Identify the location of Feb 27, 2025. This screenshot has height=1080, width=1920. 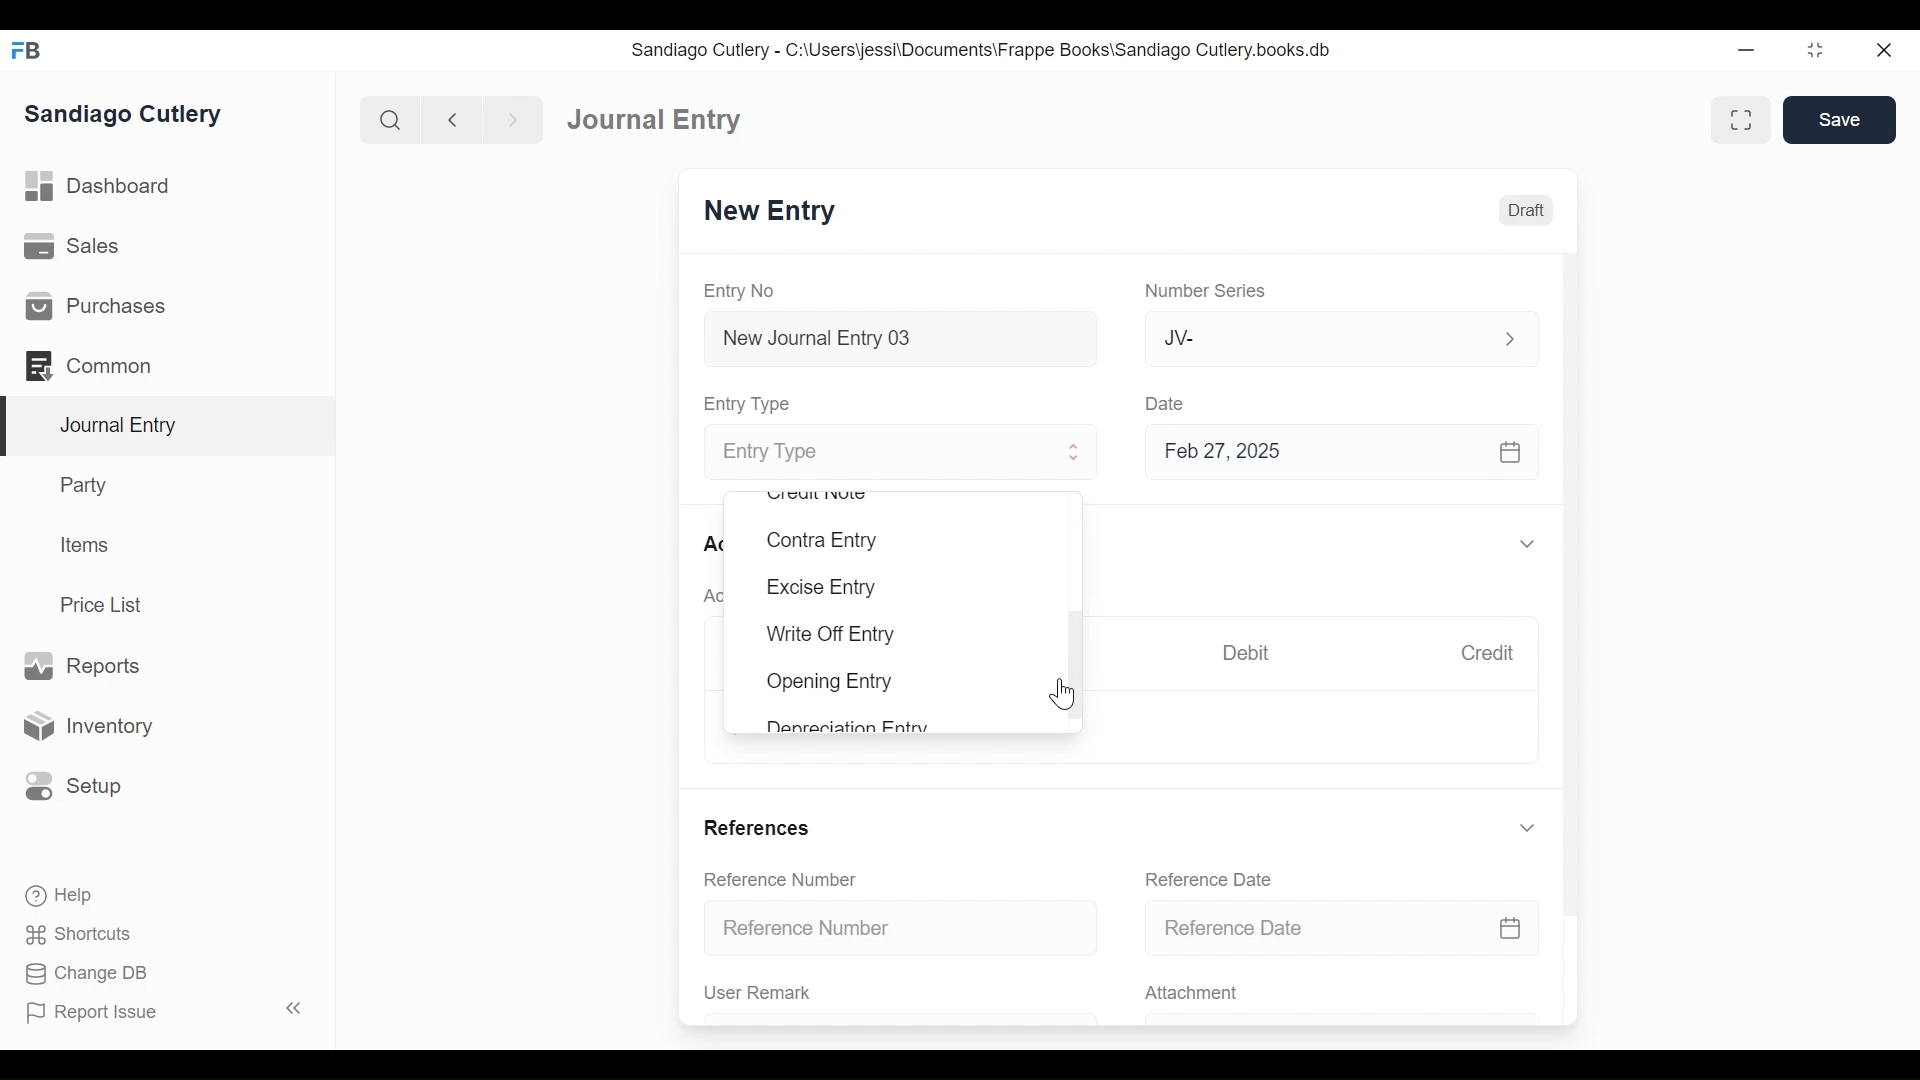
(1338, 453).